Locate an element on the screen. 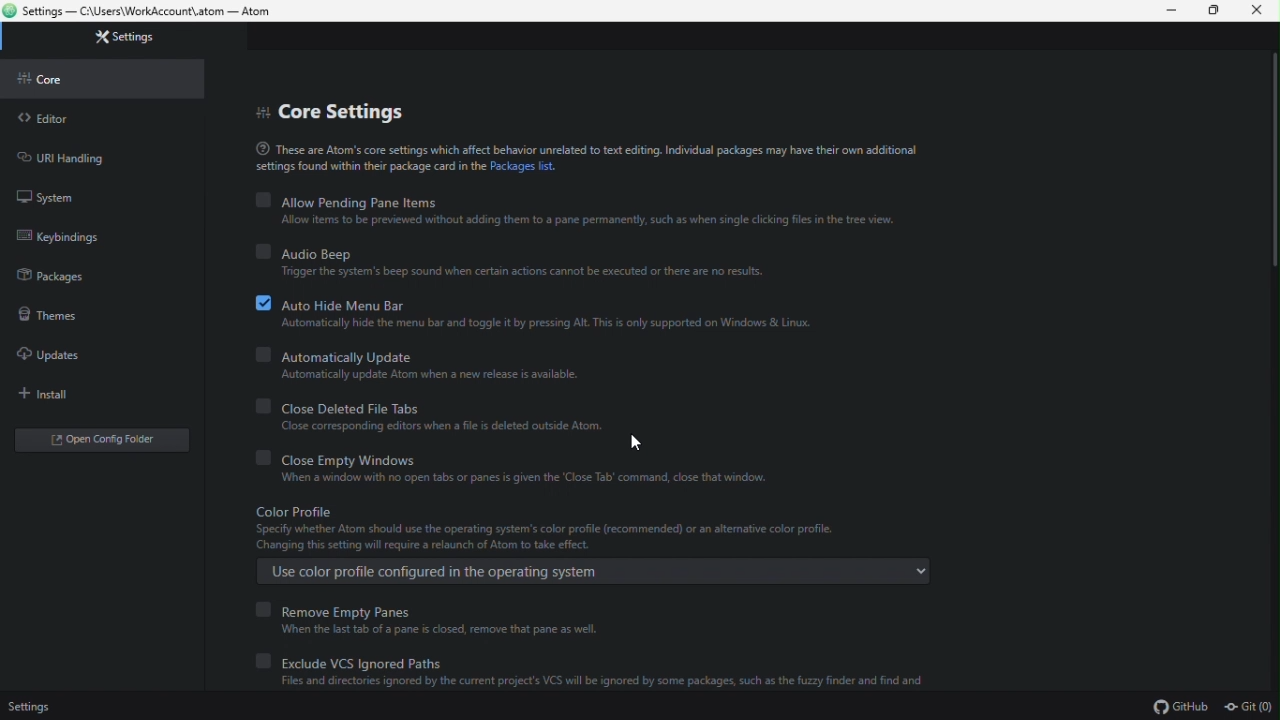  open config editor is located at coordinates (97, 441).